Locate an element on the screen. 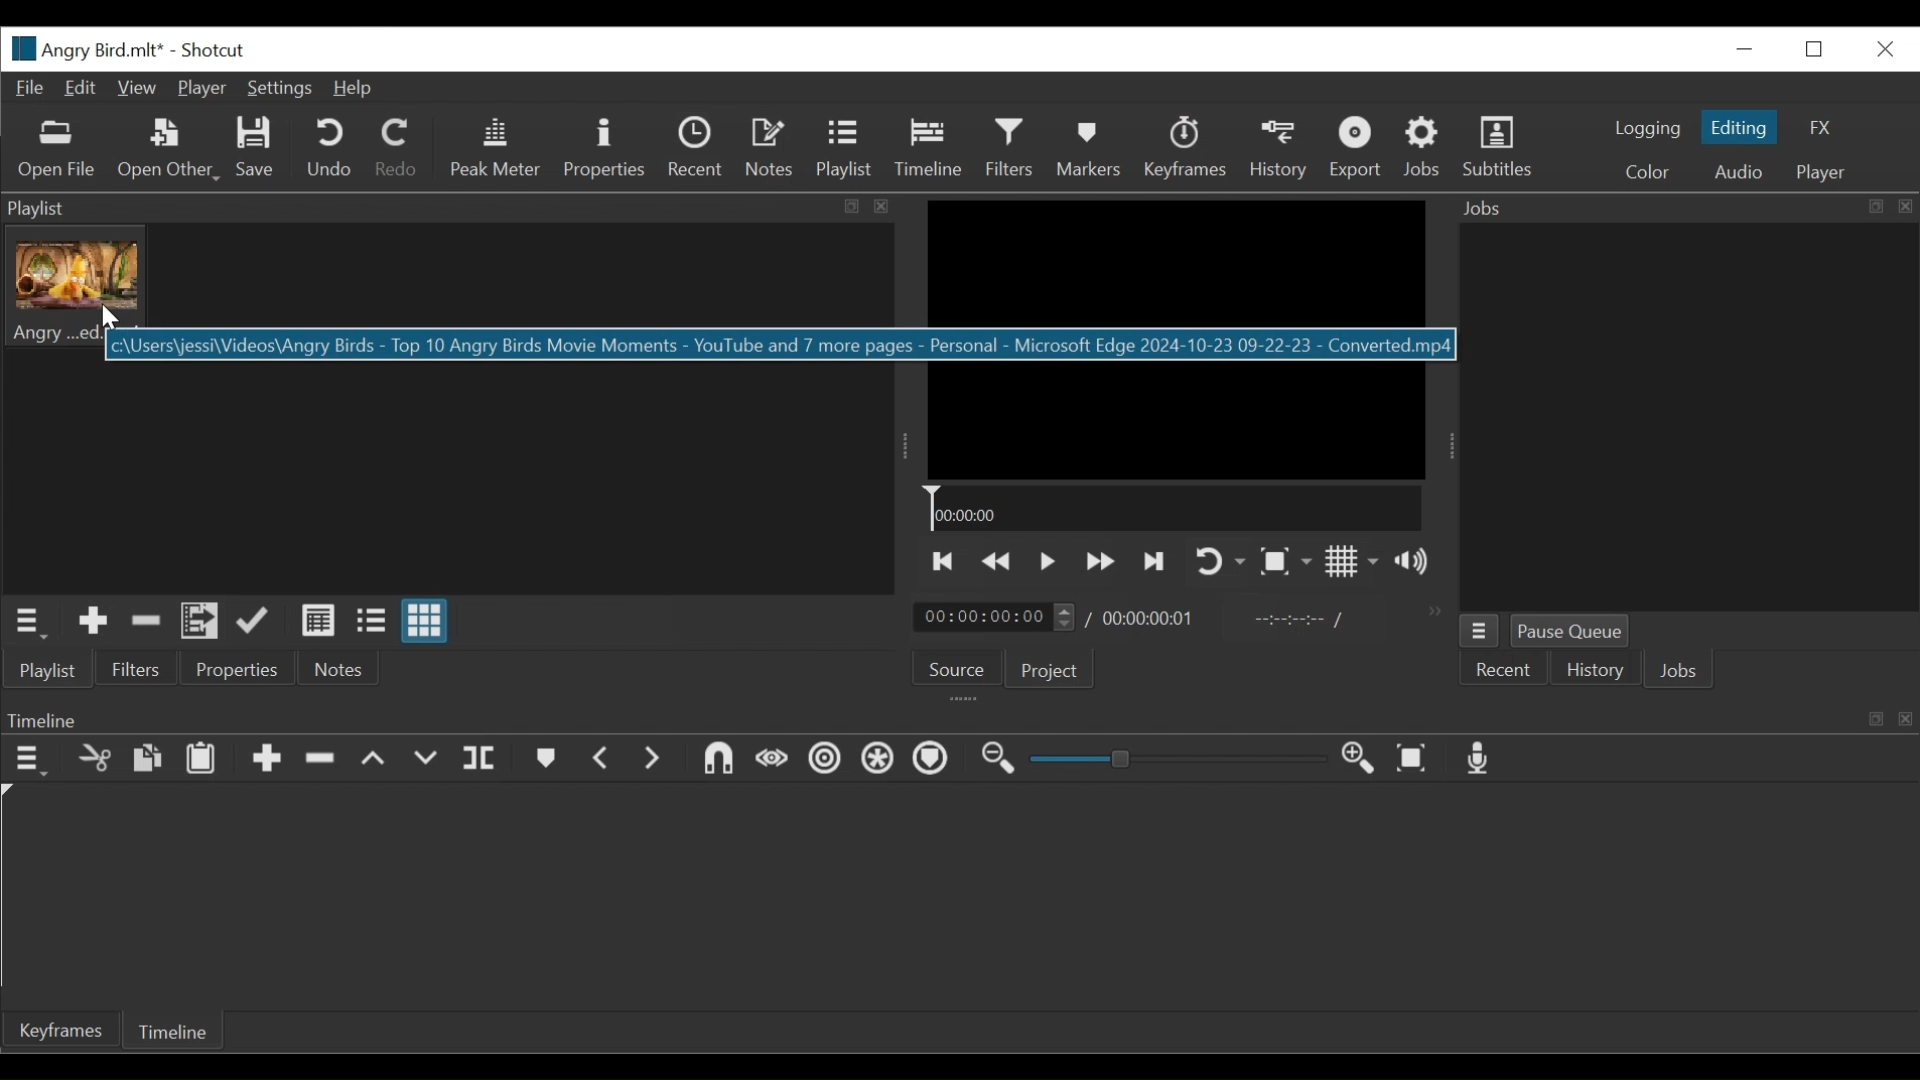  FX is located at coordinates (1819, 129).